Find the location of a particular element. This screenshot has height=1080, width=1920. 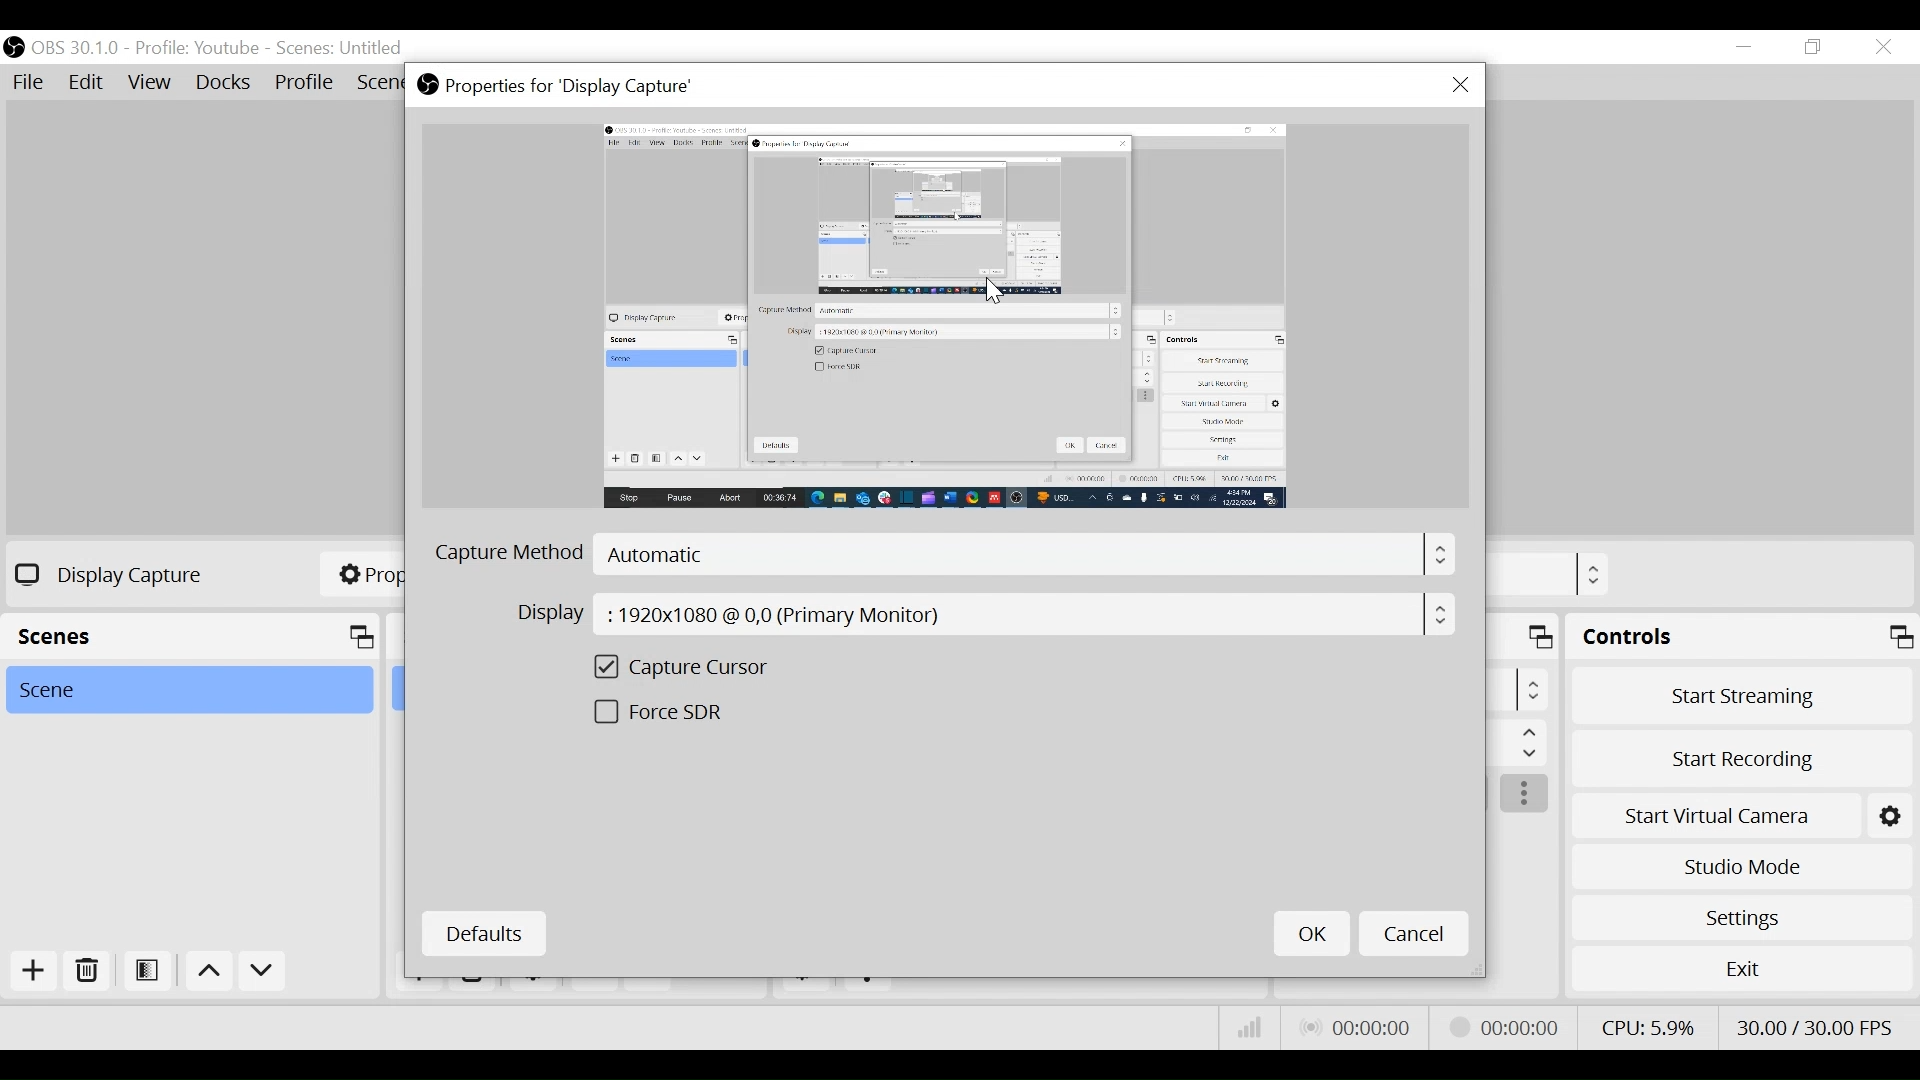

minimize is located at coordinates (1743, 47).